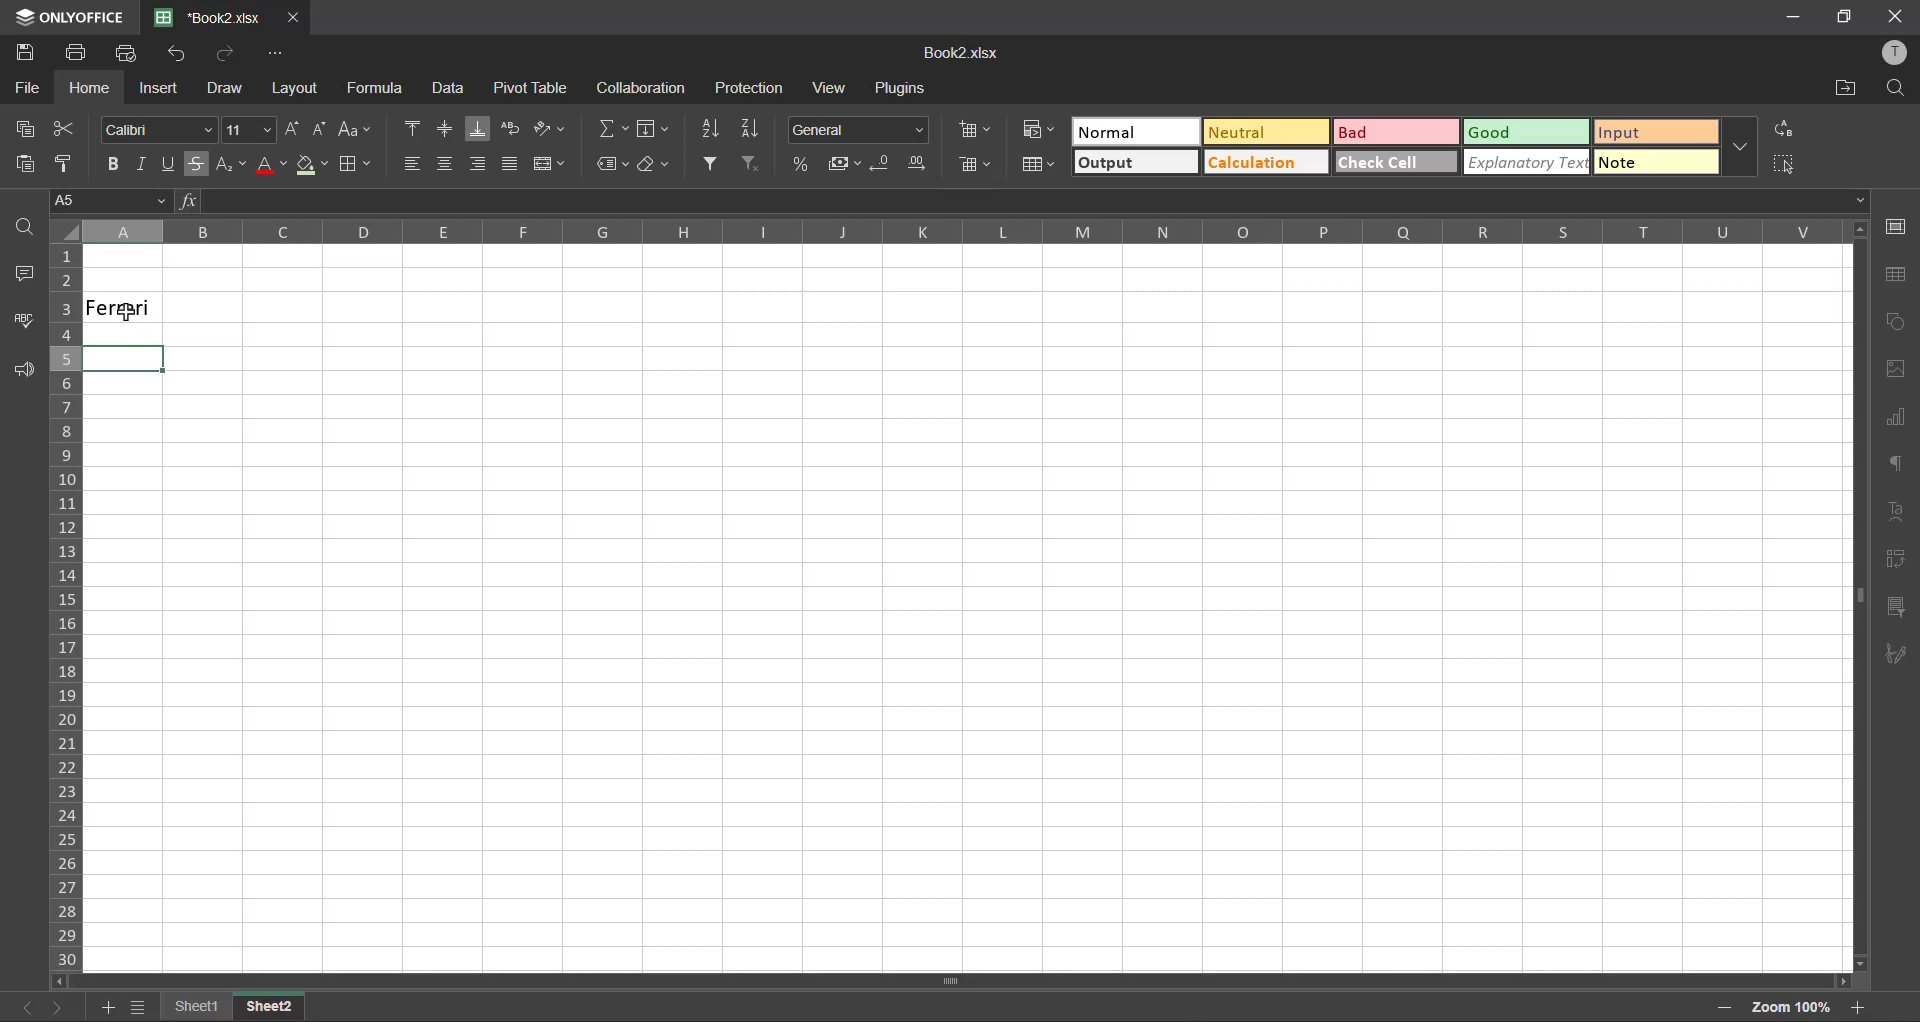 The height and width of the screenshot is (1022, 1920). What do you see at coordinates (323, 130) in the screenshot?
I see `decrement size` at bounding box center [323, 130].